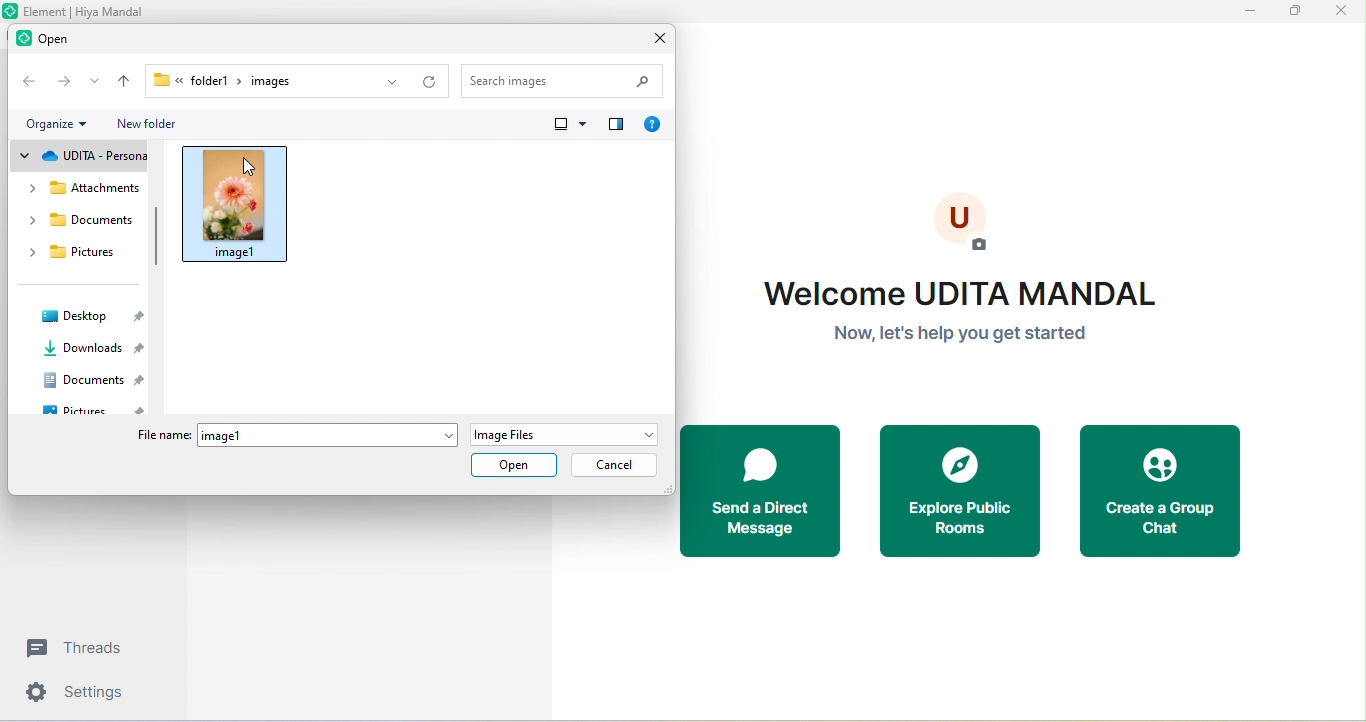  What do you see at coordinates (82, 648) in the screenshot?
I see `thread` at bounding box center [82, 648].